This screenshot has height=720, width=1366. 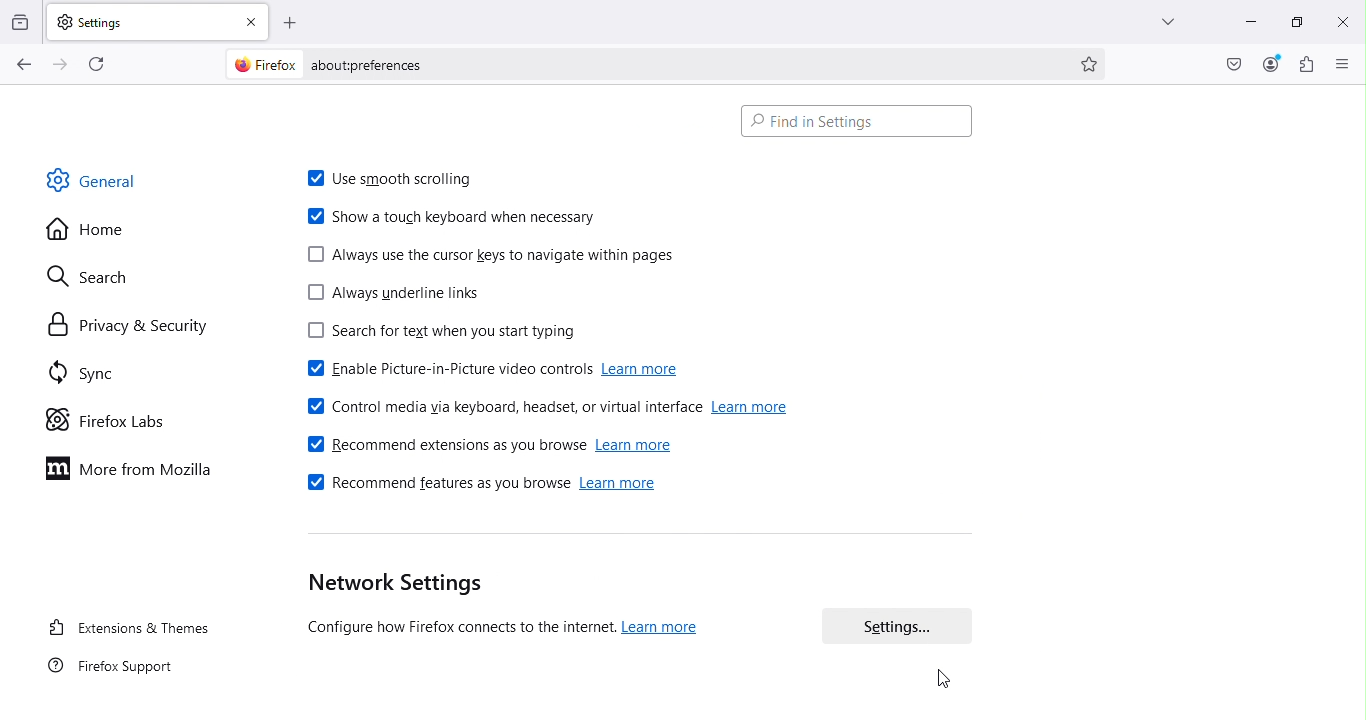 What do you see at coordinates (393, 174) in the screenshot?
I see `Use smooth scrolling` at bounding box center [393, 174].